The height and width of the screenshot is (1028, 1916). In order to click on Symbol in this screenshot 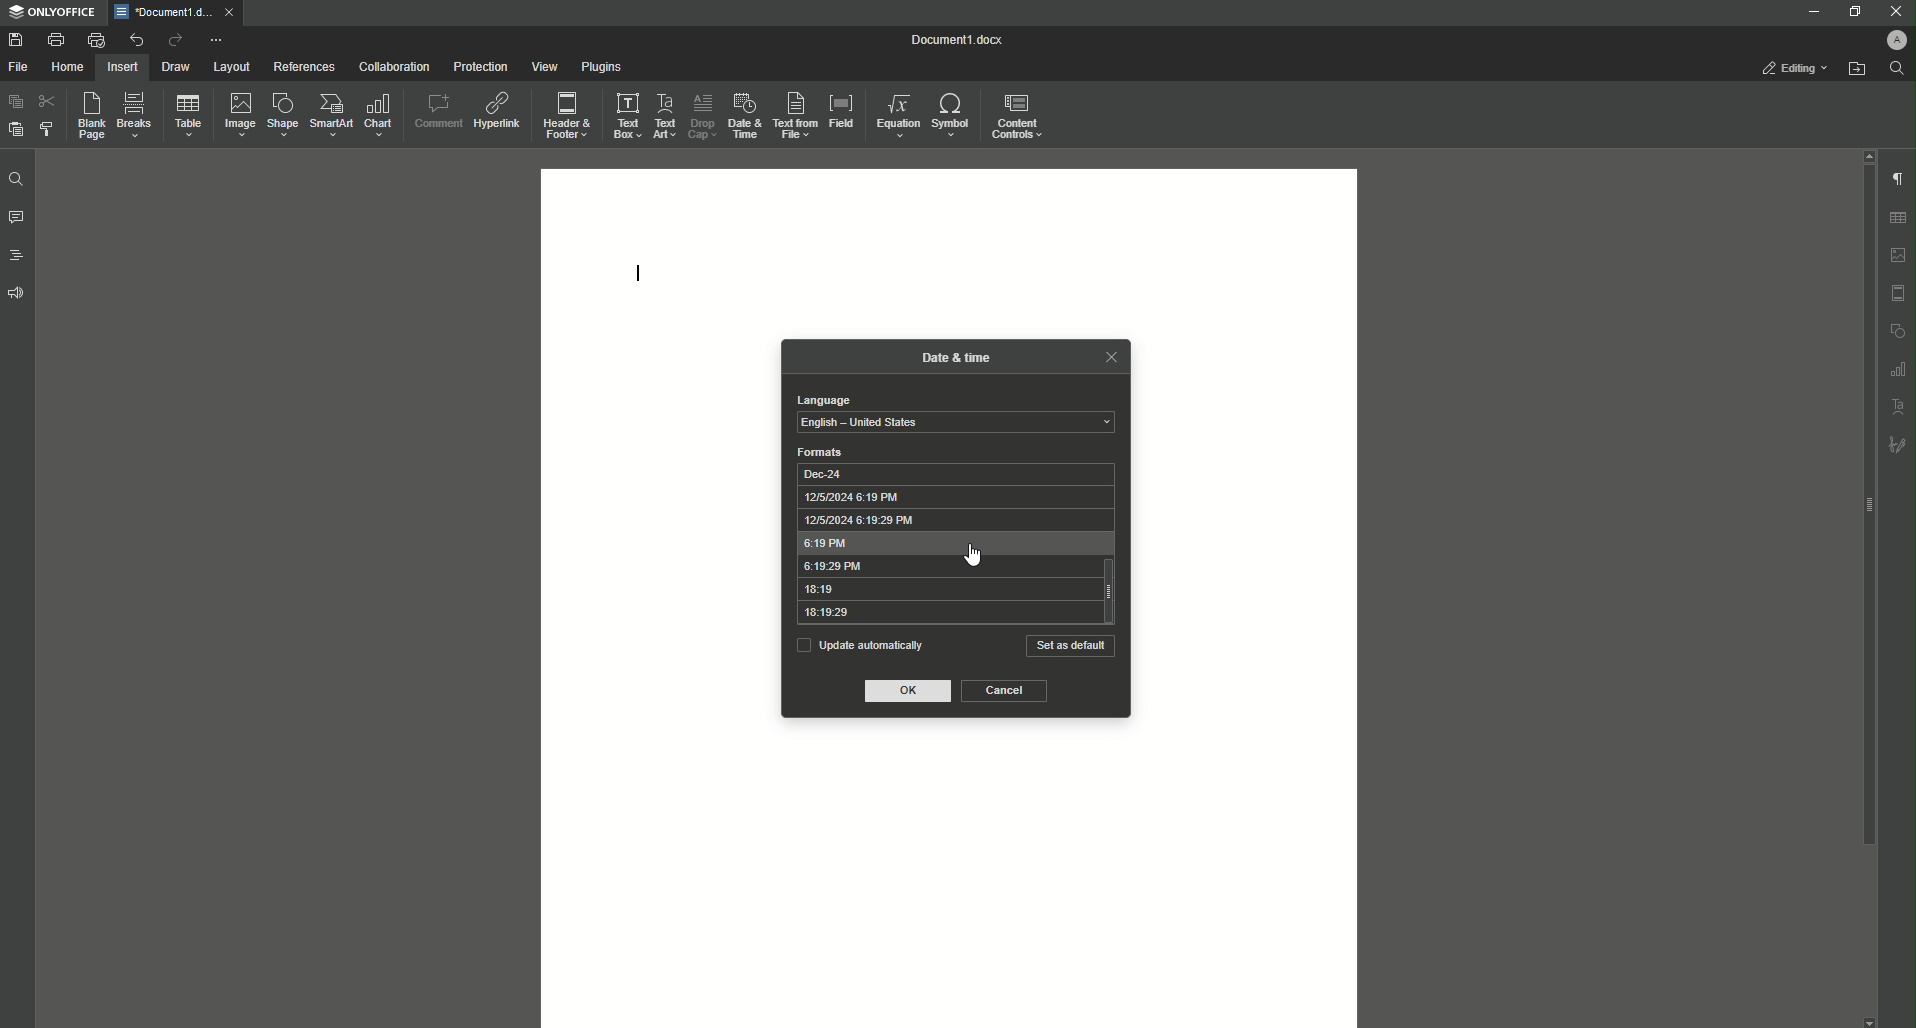, I will do `click(953, 116)`.